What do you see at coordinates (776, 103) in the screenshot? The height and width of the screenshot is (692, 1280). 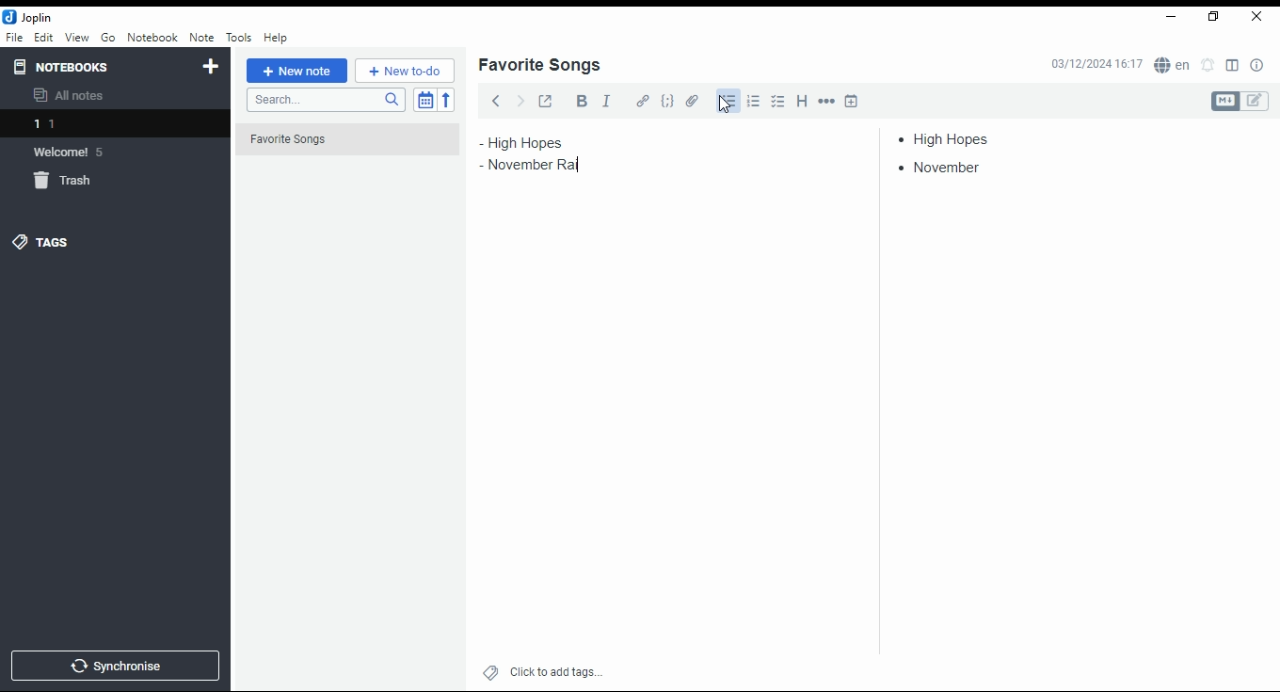 I see `checkbox` at bounding box center [776, 103].